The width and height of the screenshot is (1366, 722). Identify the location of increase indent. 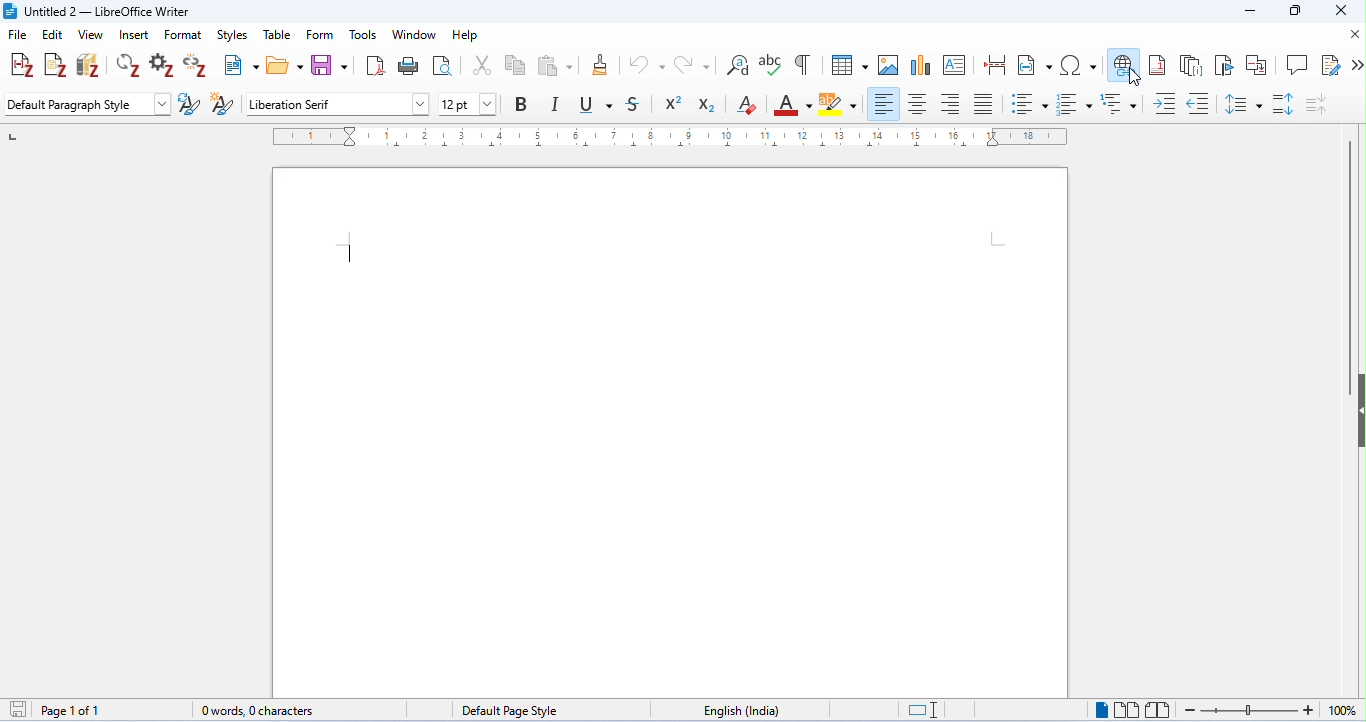
(1166, 103).